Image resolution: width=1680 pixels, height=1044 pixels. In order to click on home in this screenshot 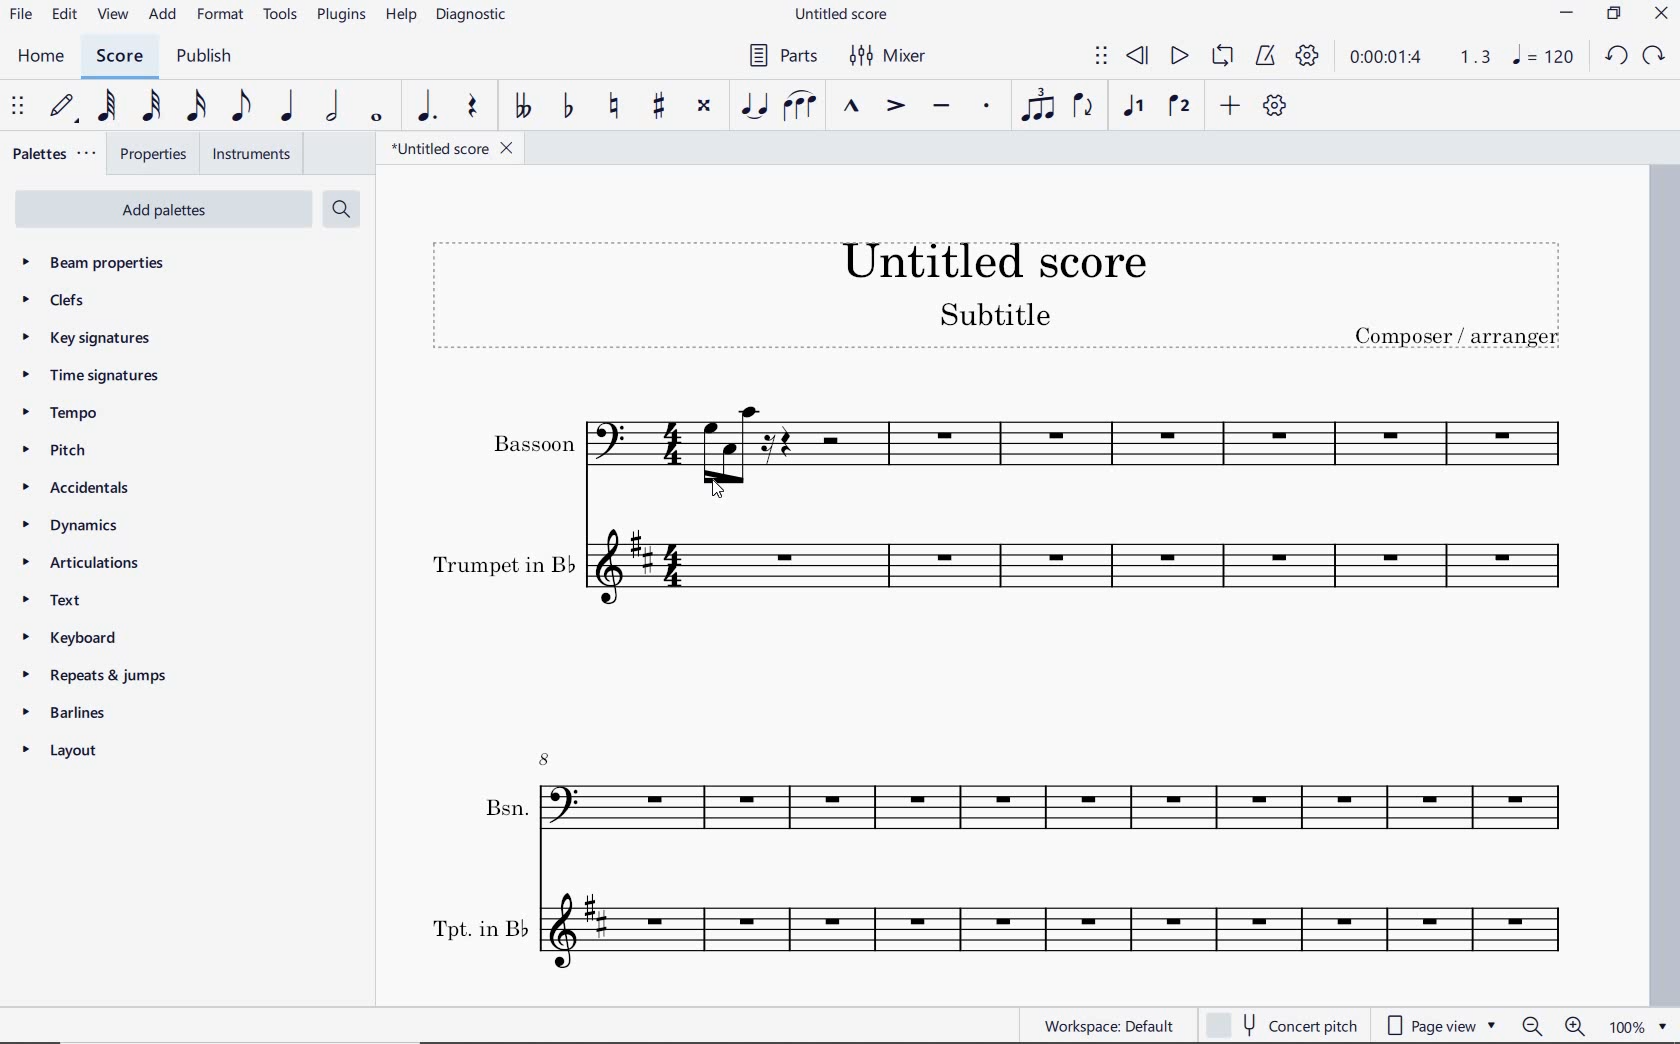, I will do `click(37, 57)`.